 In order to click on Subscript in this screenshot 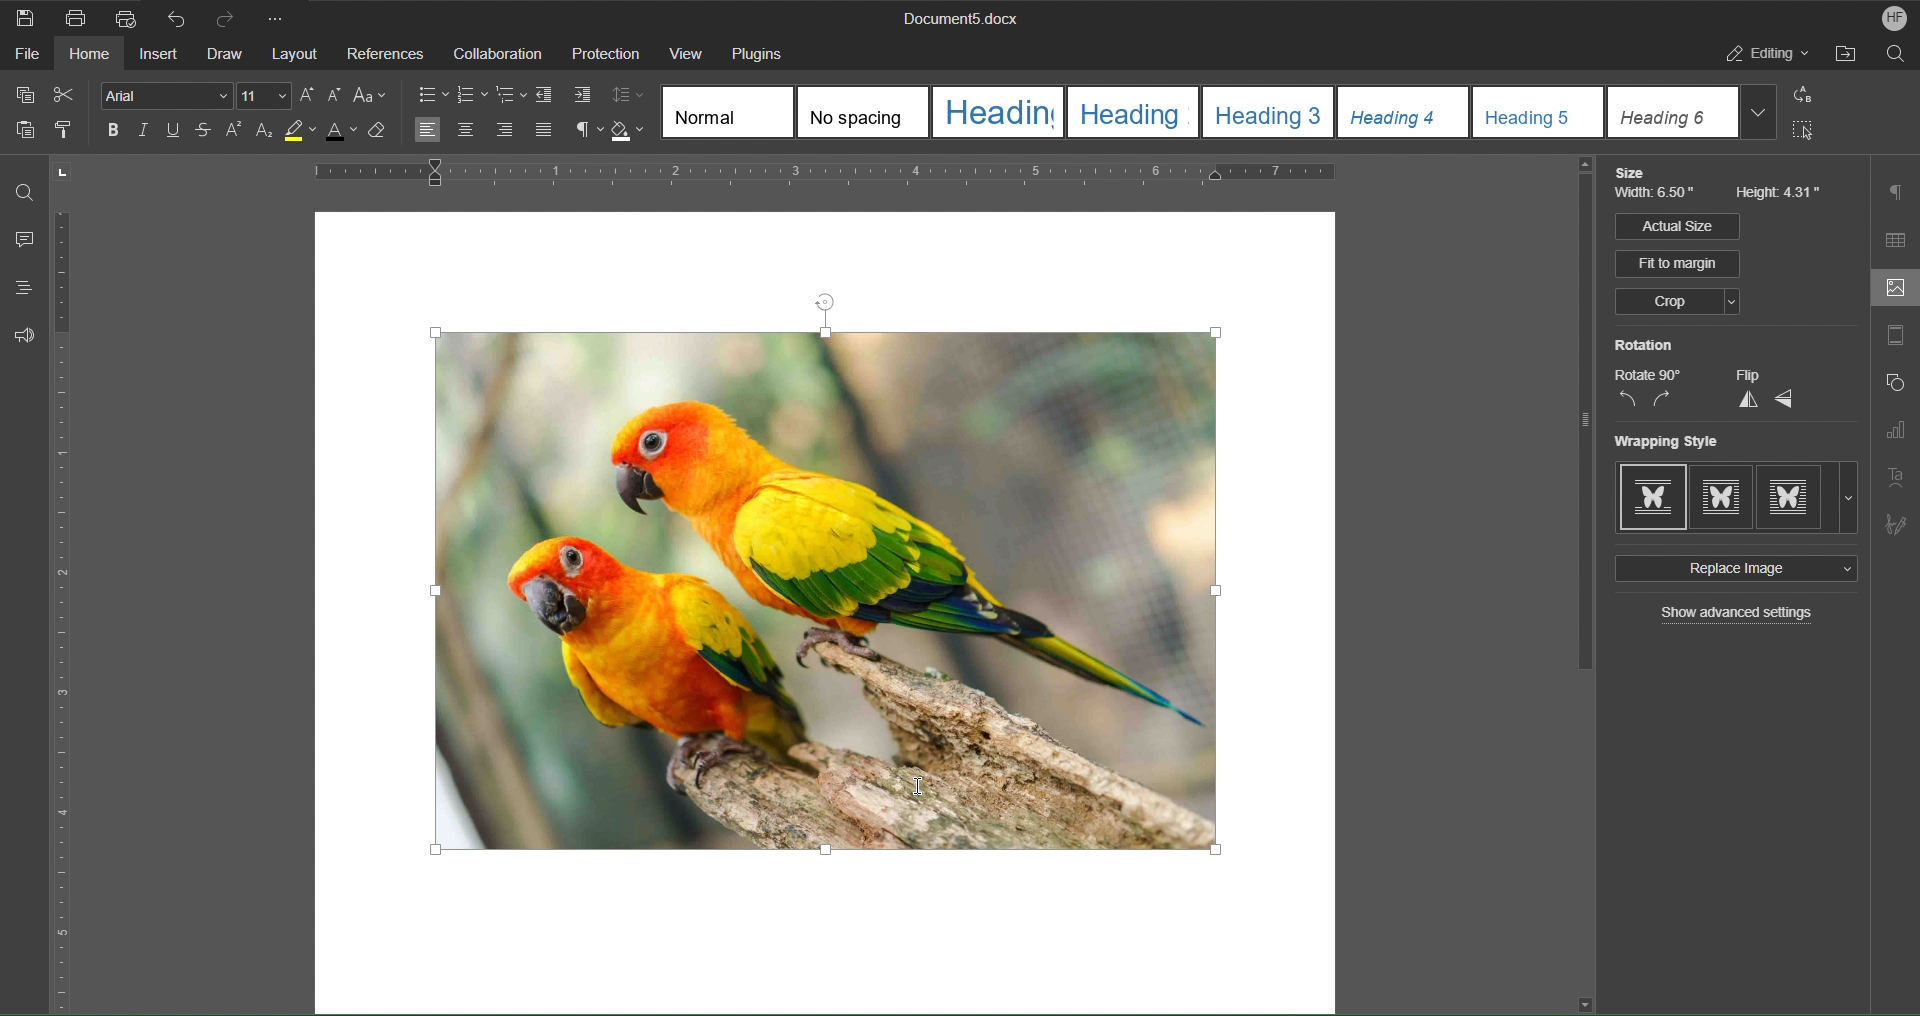, I will do `click(265, 134)`.